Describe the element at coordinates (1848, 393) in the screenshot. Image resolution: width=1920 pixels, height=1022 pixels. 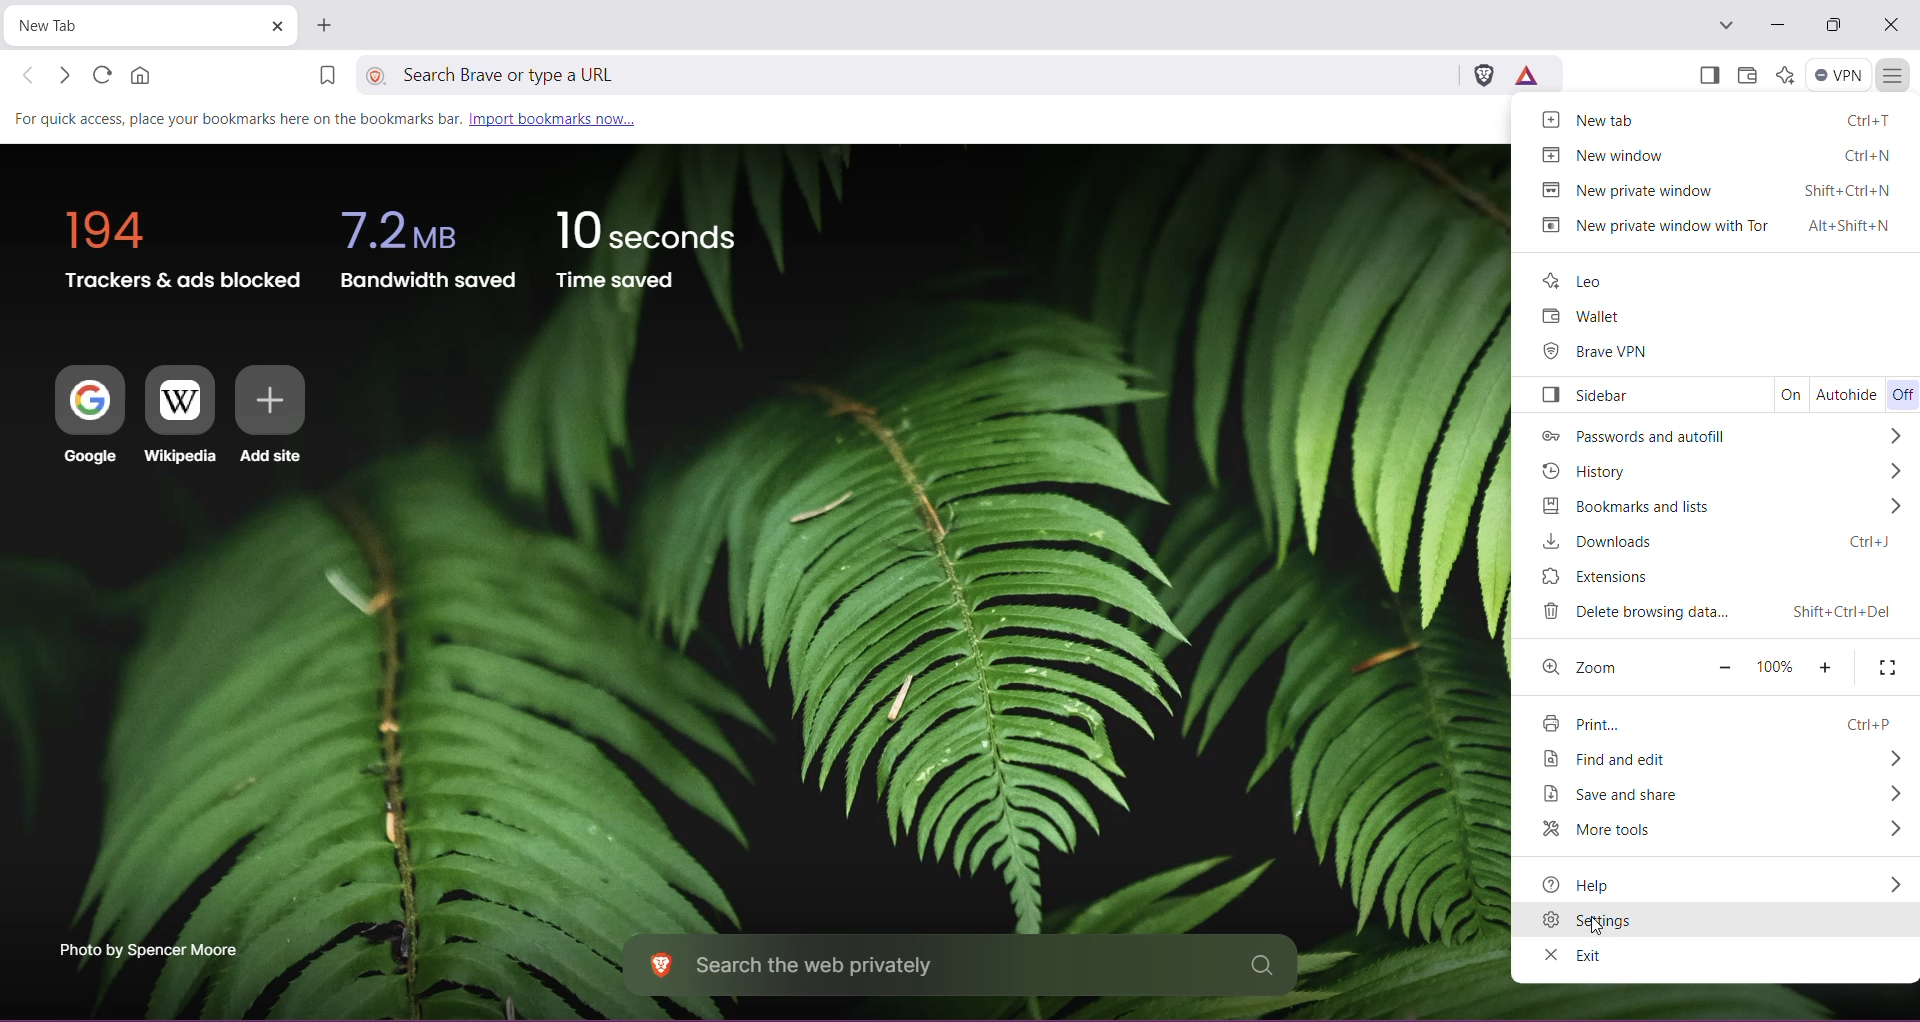
I see `Set Autohide On or Off` at that location.